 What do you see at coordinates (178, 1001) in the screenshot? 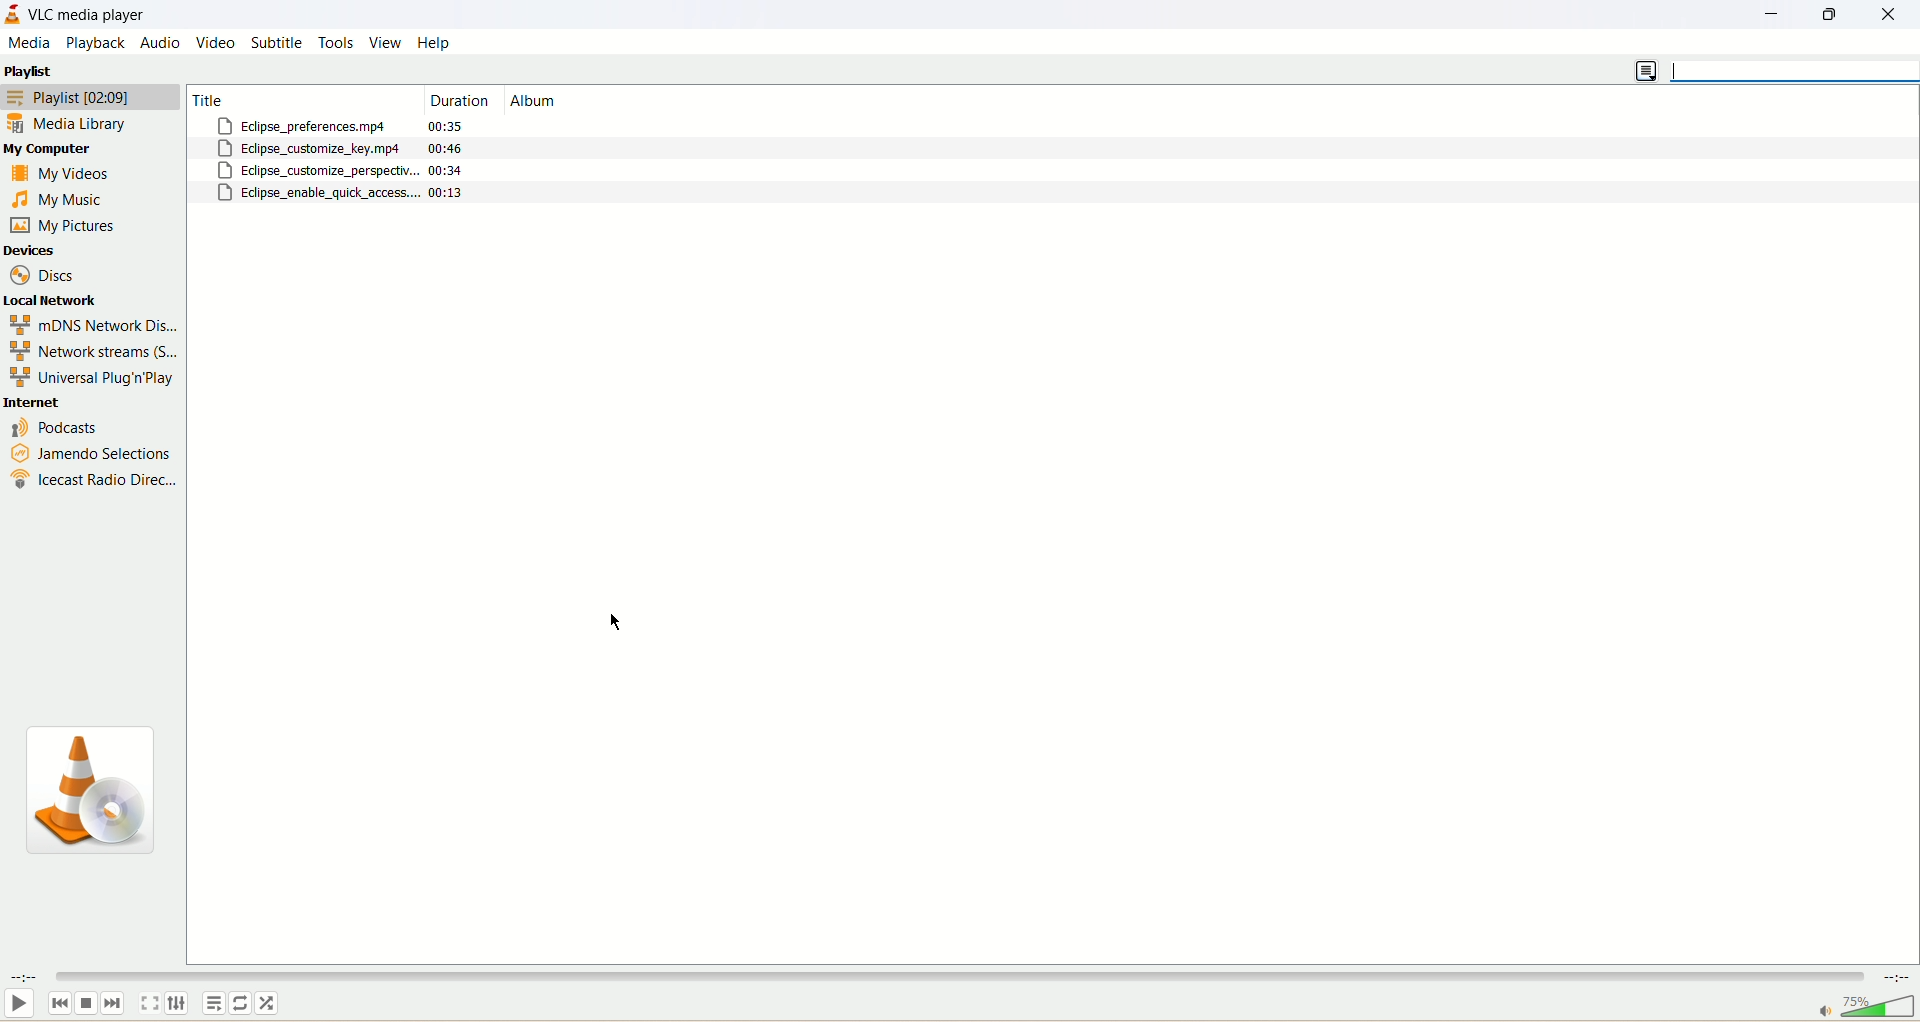
I see `extended settings` at bounding box center [178, 1001].